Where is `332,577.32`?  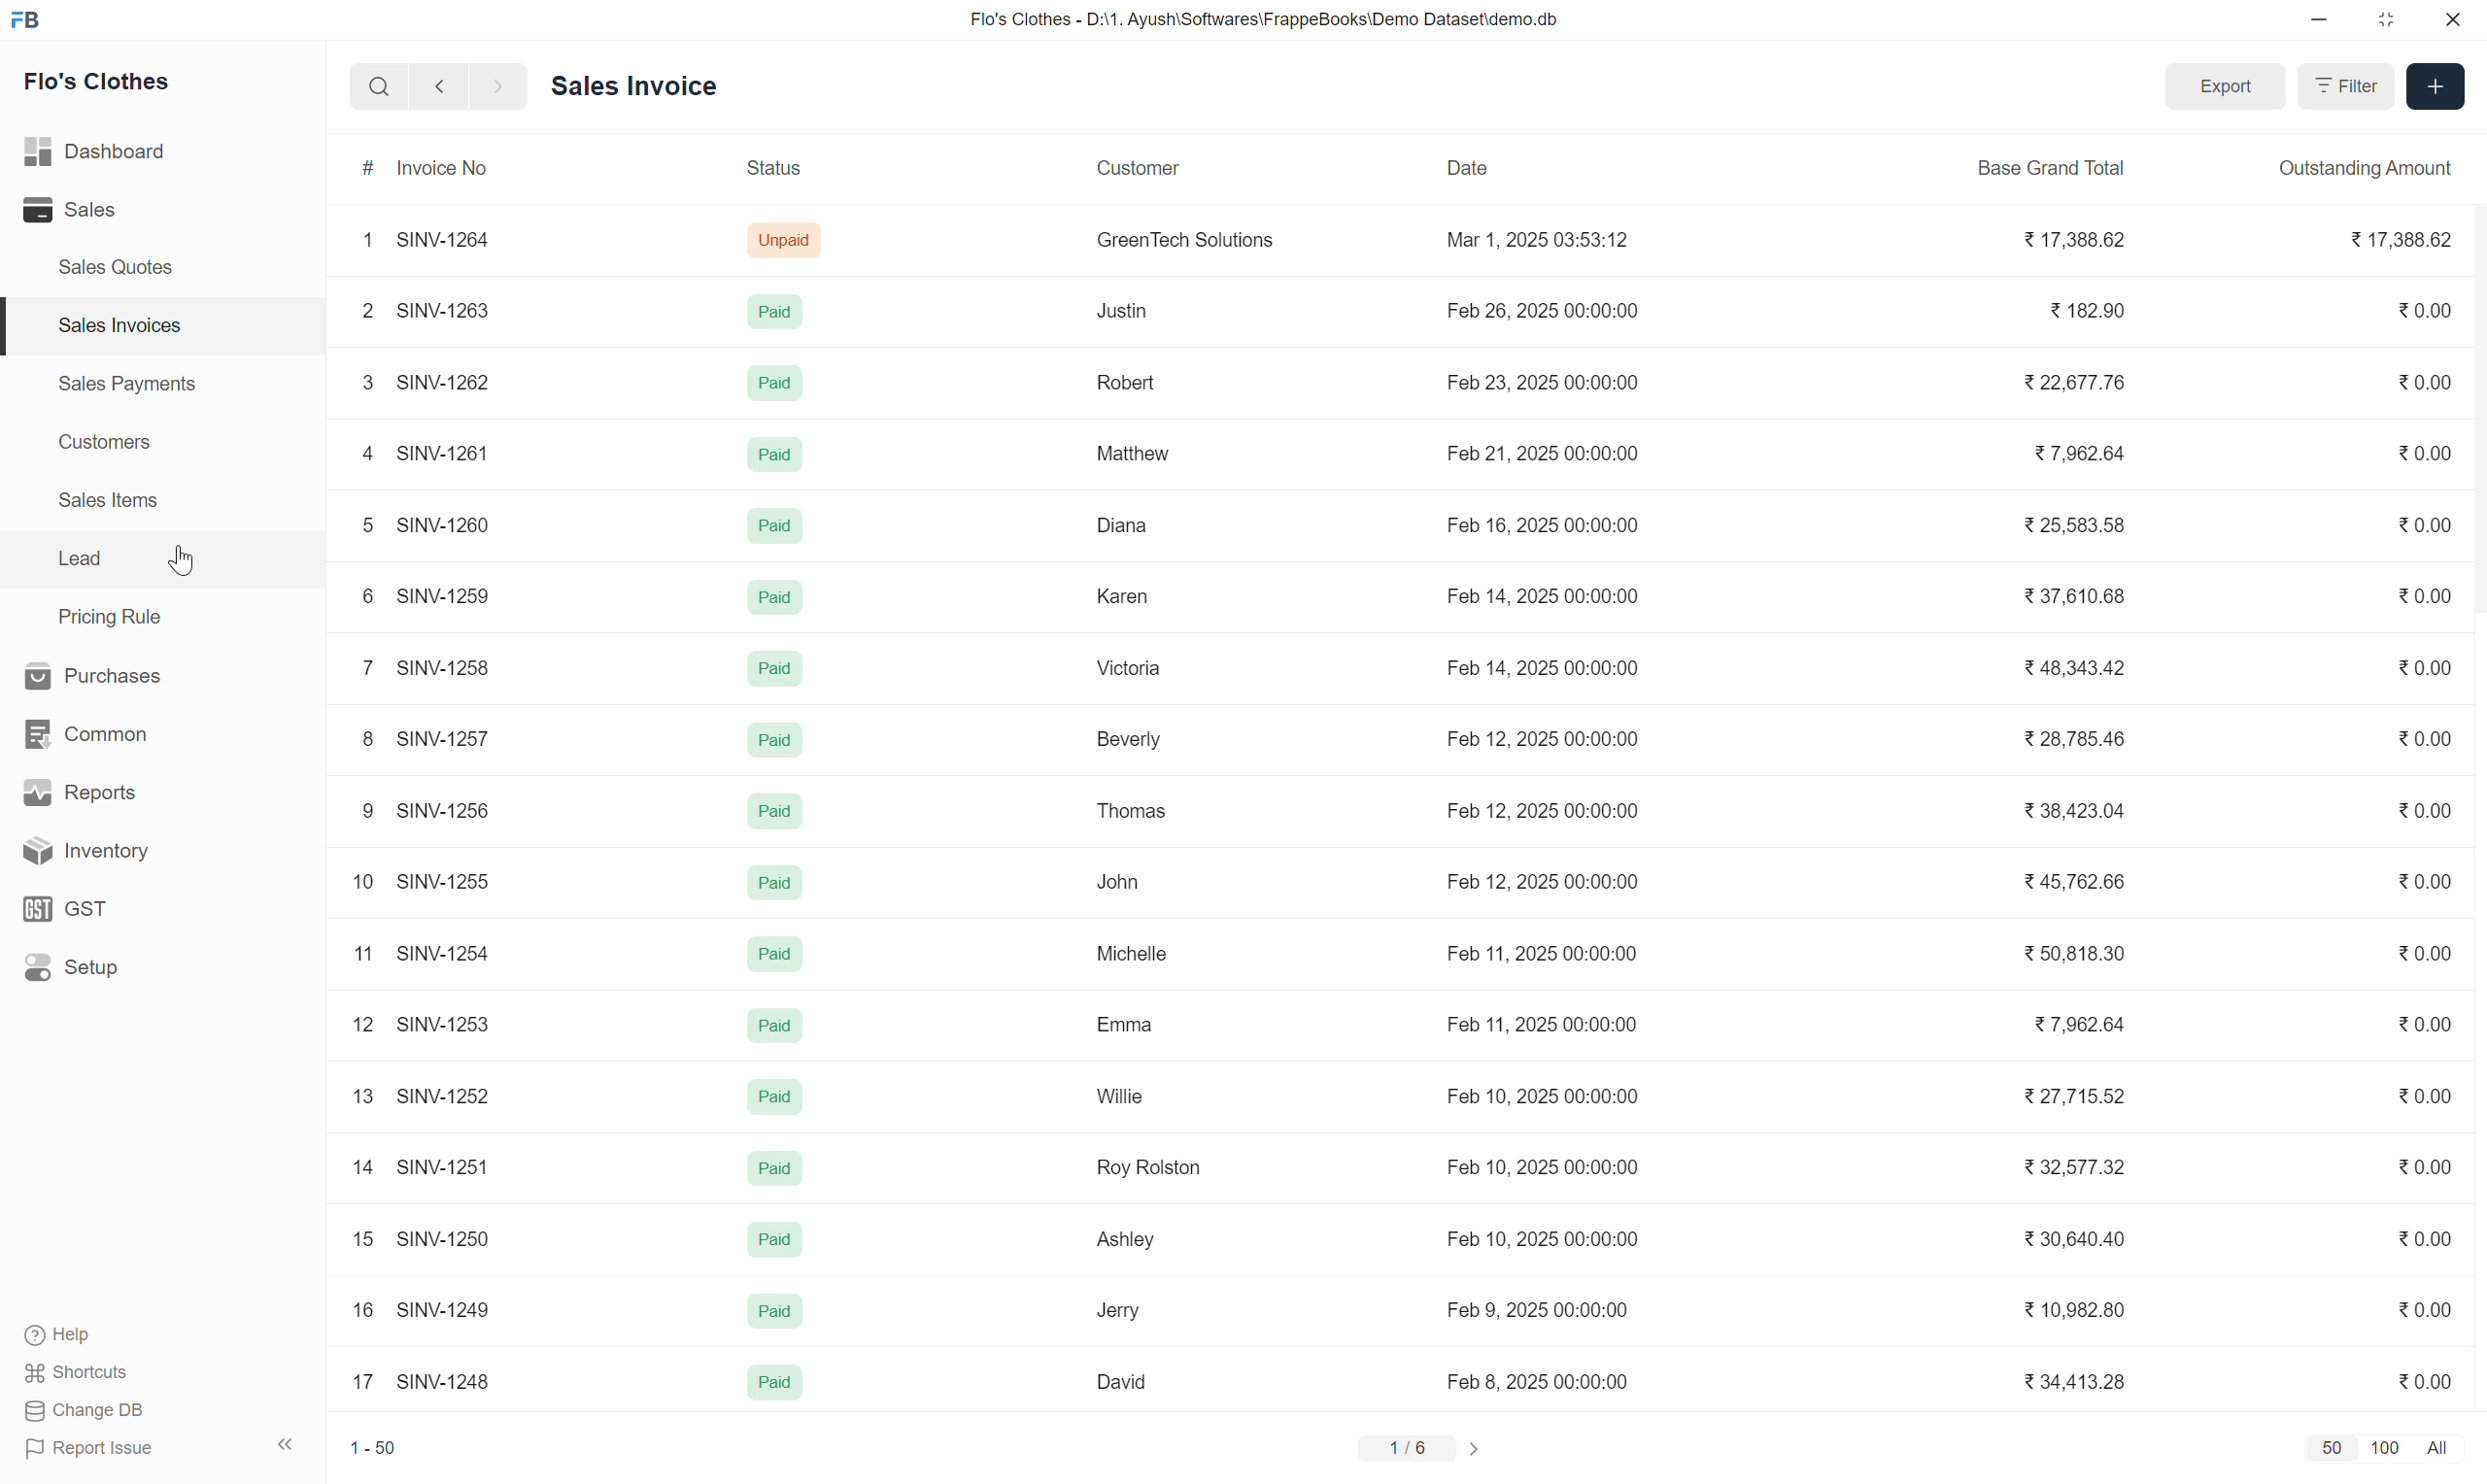 332,577.32 is located at coordinates (2085, 1164).